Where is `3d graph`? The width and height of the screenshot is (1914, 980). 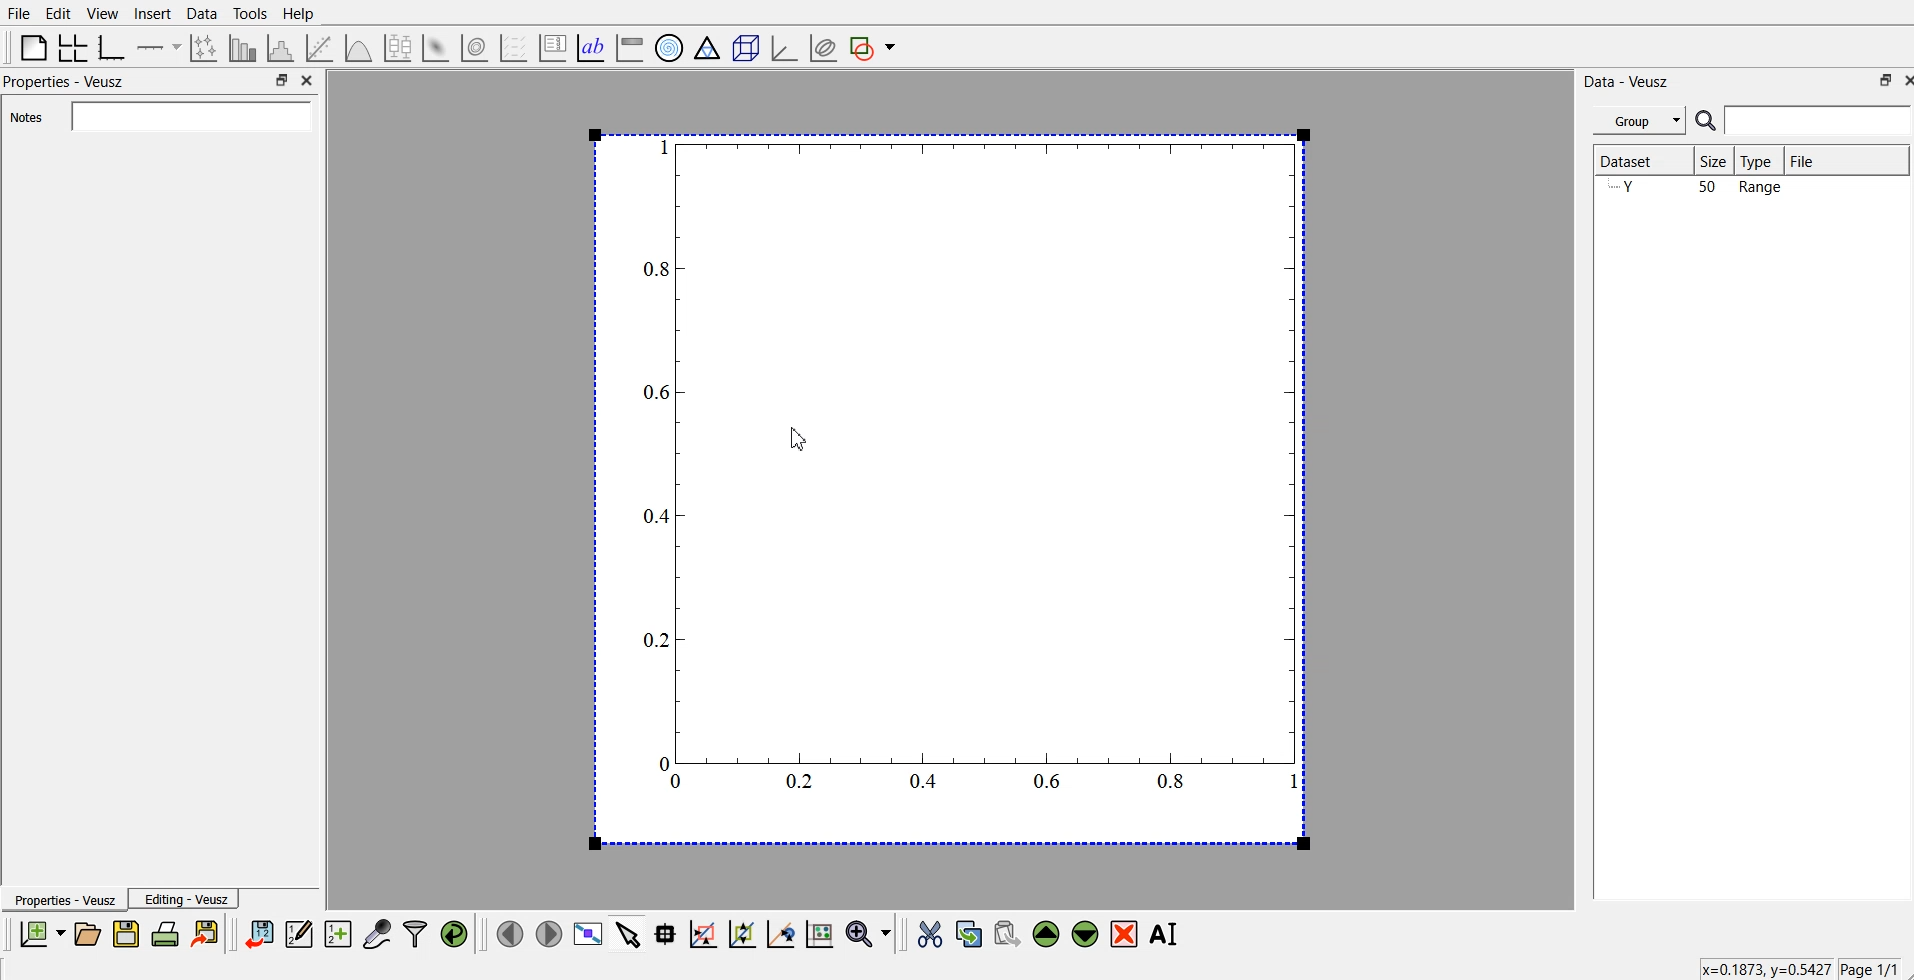 3d graph is located at coordinates (783, 44).